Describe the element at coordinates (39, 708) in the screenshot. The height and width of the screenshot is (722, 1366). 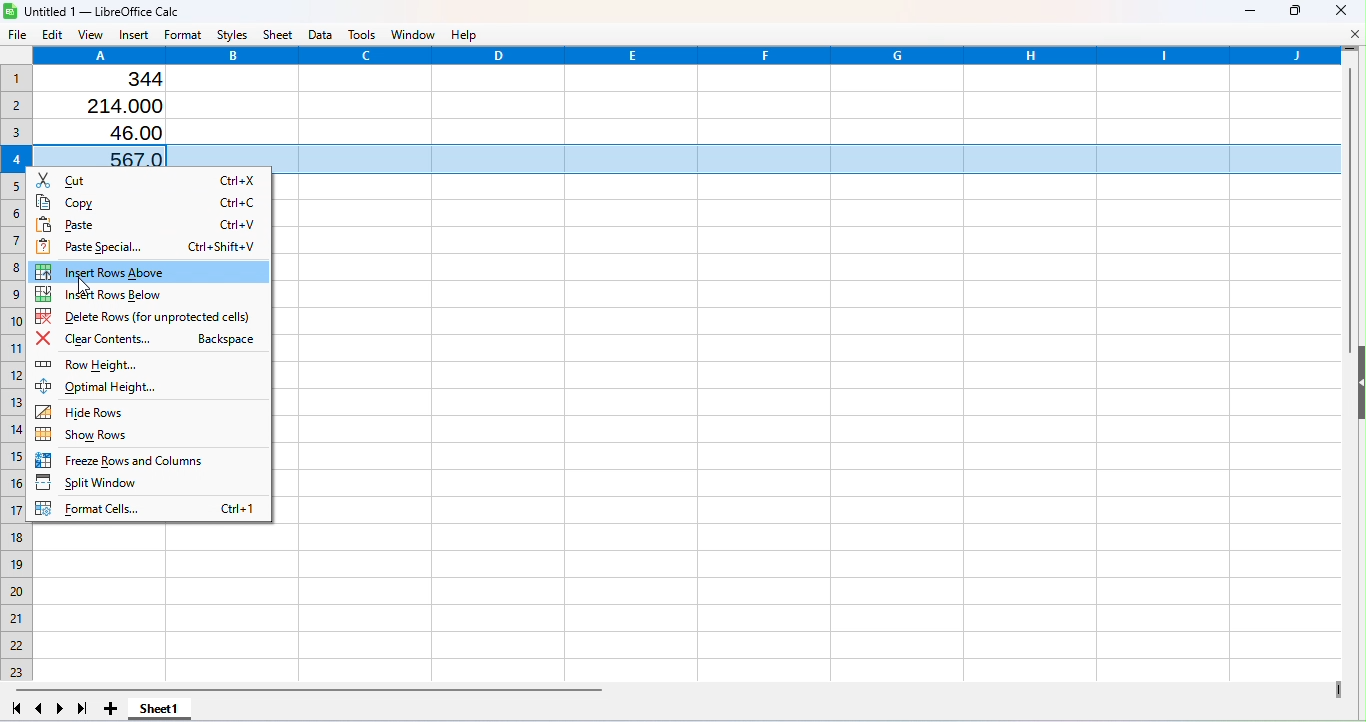
I see `Scroll to previous sheet` at that location.